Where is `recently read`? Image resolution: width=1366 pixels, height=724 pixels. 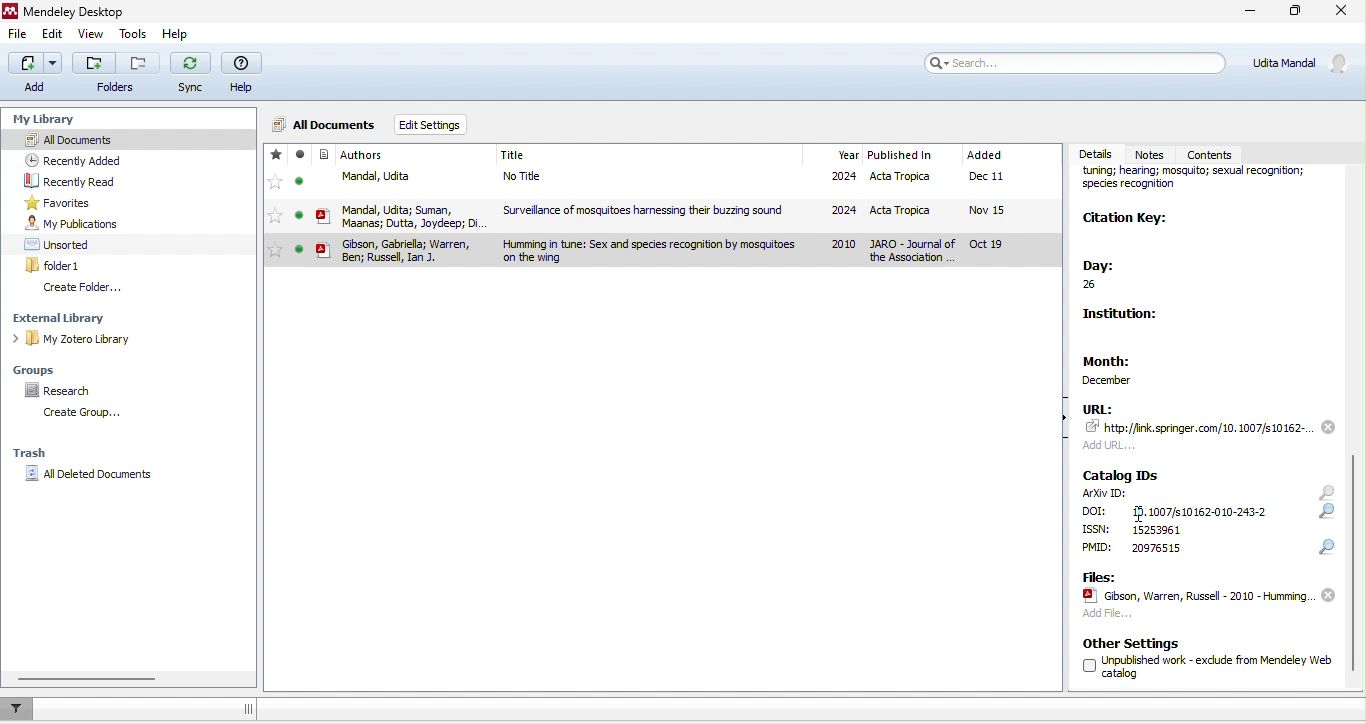
recently read is located at coordinates (74, 181).